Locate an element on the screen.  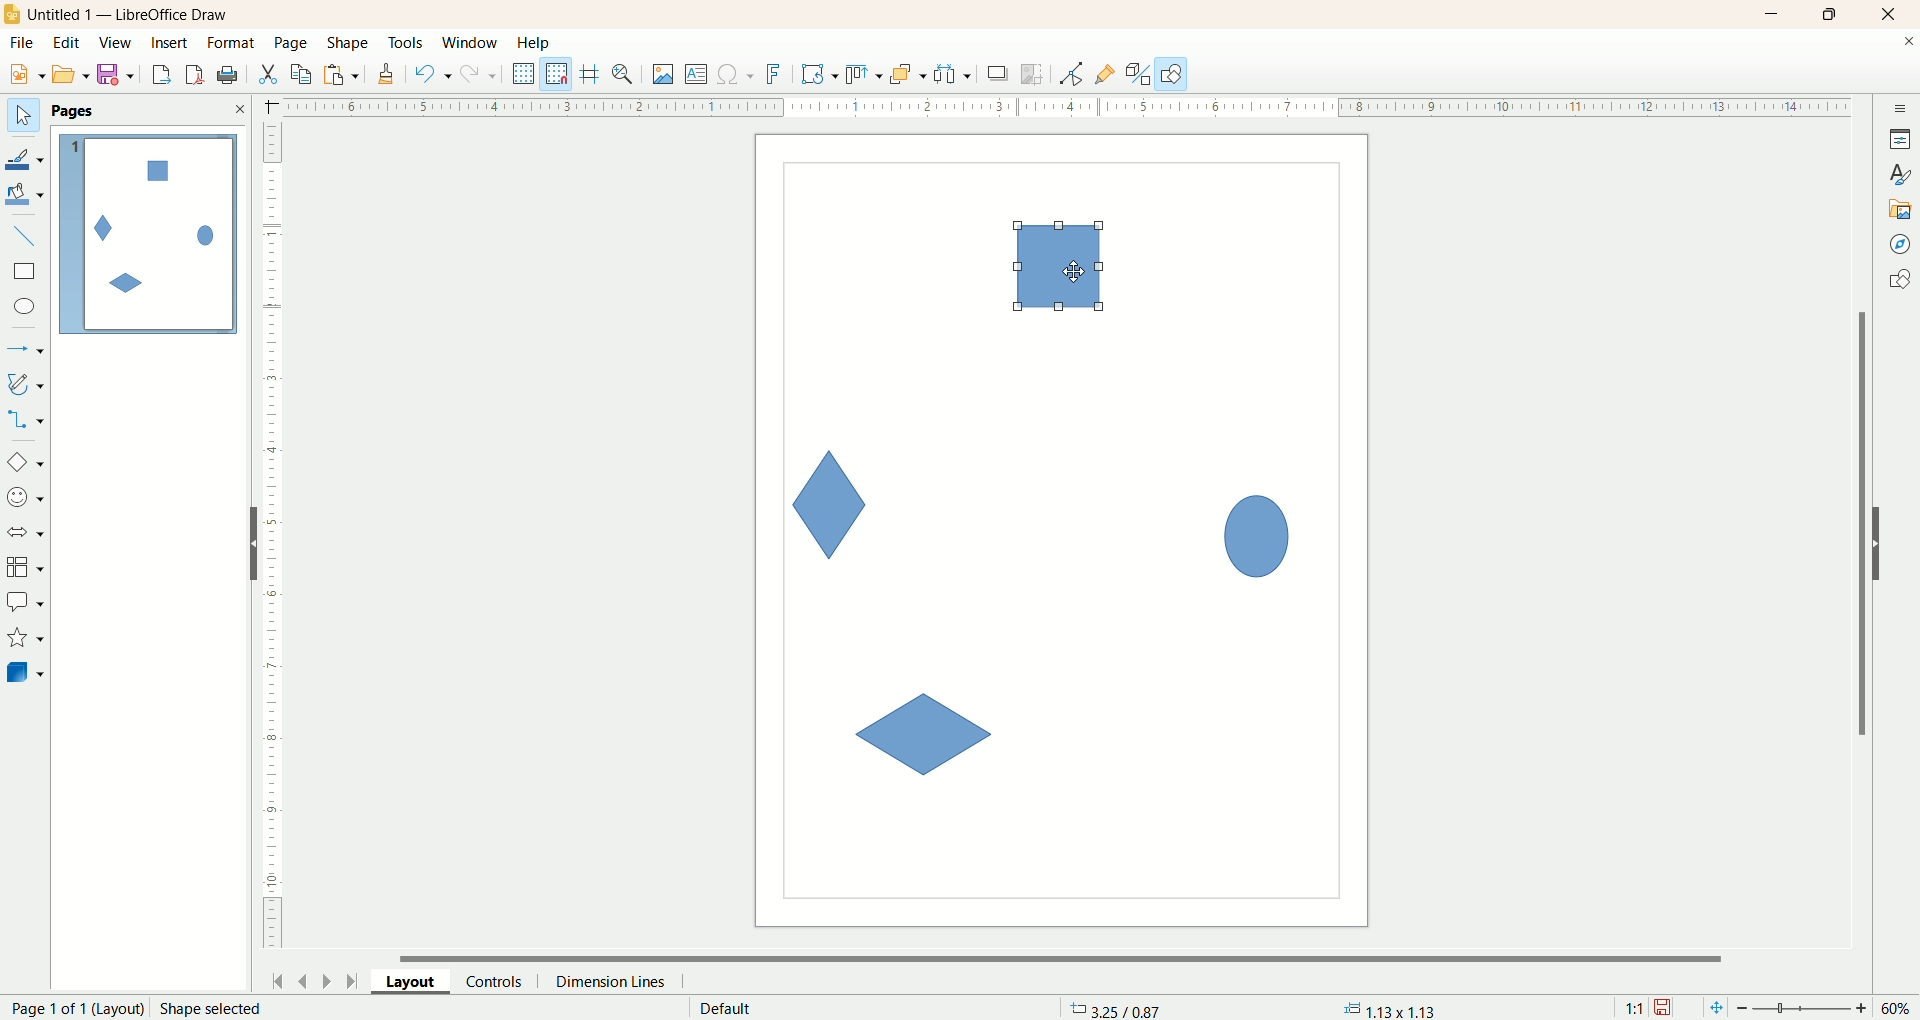
scale bar is located at coordinates (1053, 105).